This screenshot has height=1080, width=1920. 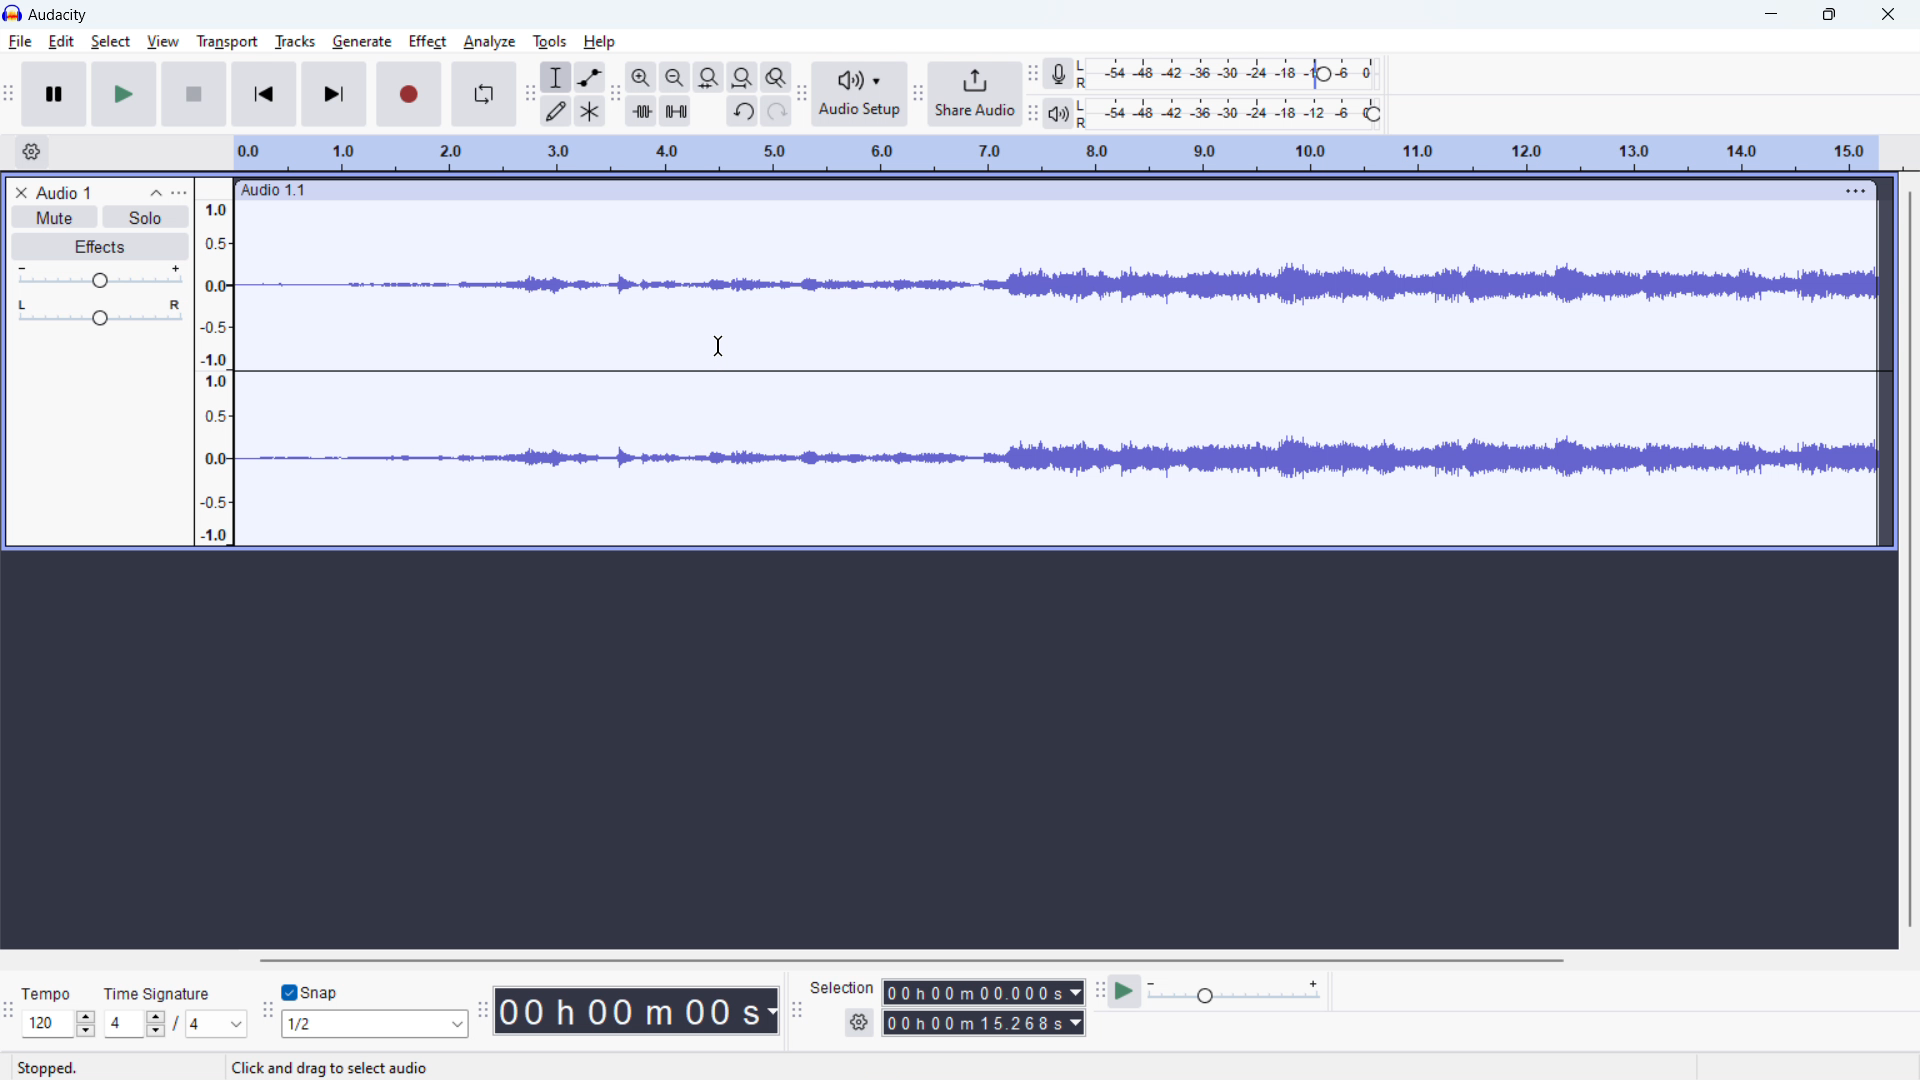 What do you see at coordinates (341, 1066) in the screenshot?
I see `text` at bounding box center [341, 1066].